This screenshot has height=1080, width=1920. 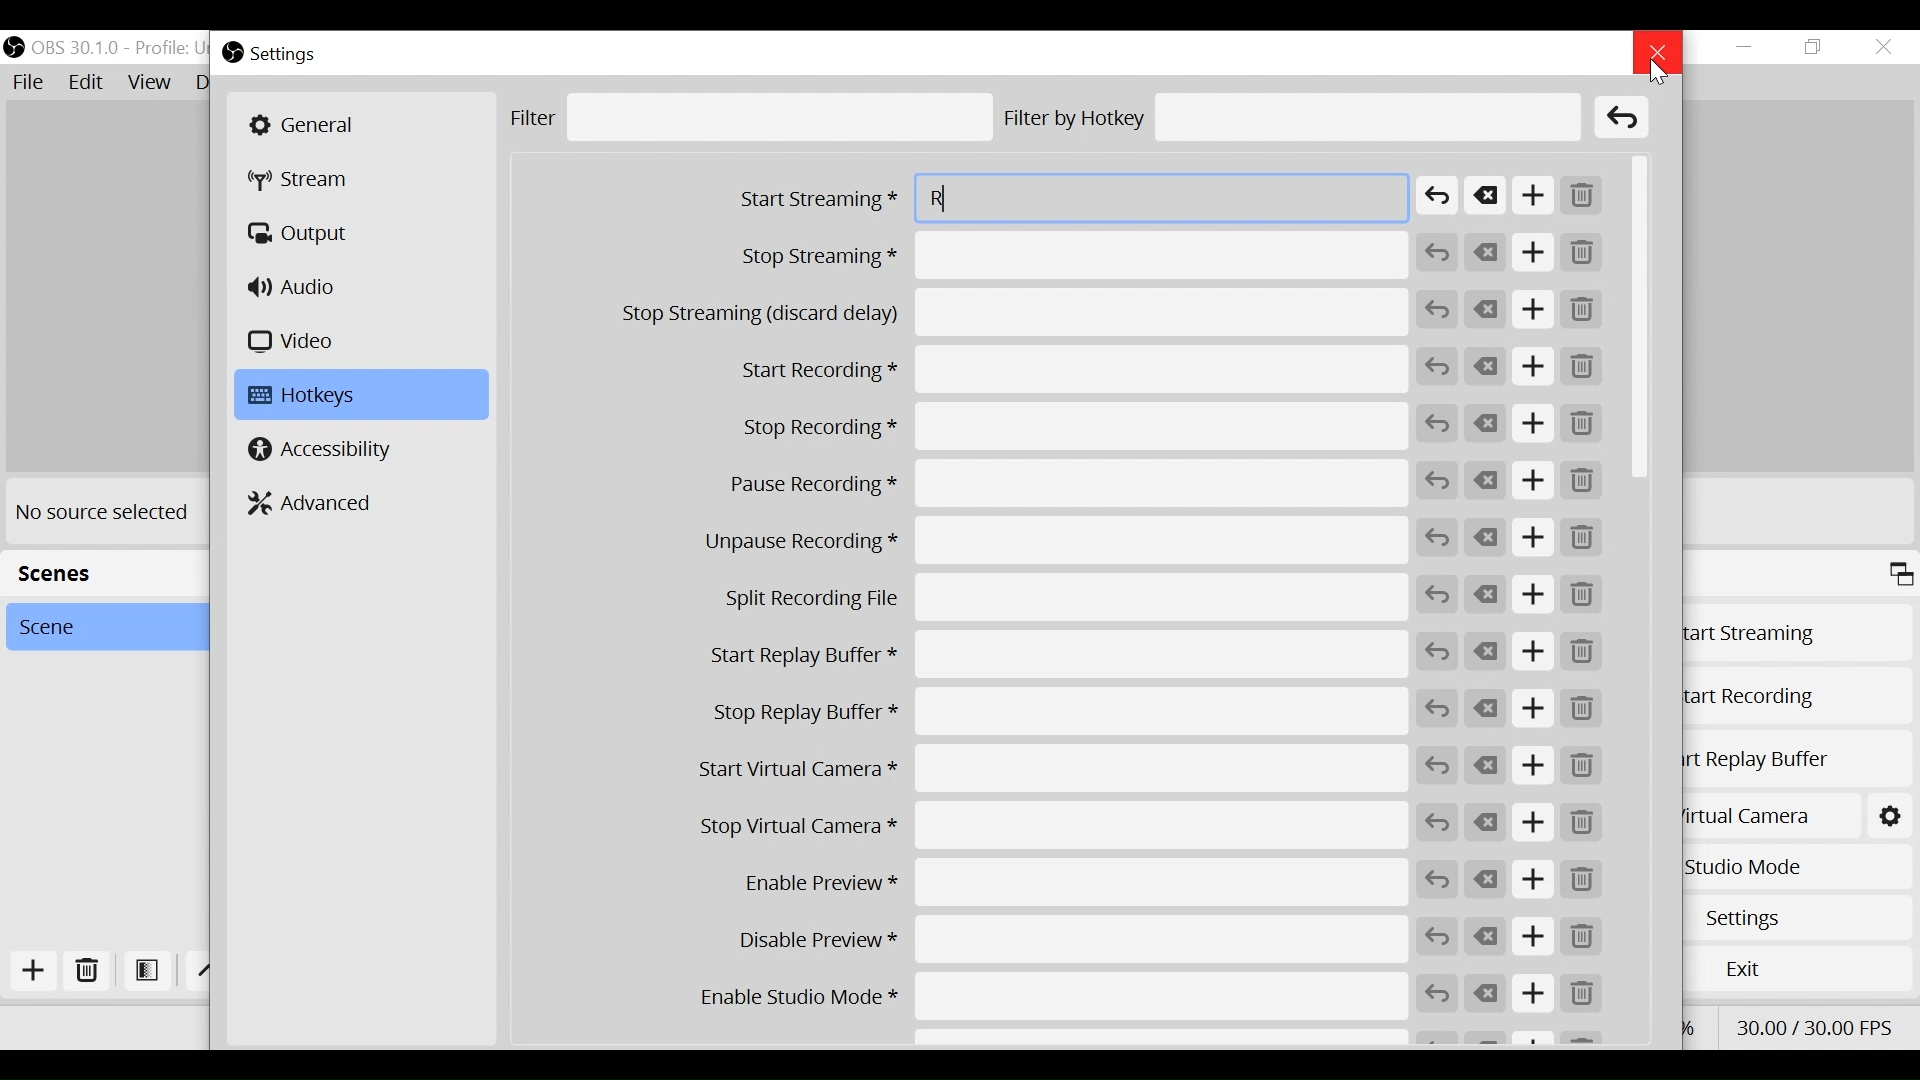 I want to click on Clear, so click(x=1486, y=707).